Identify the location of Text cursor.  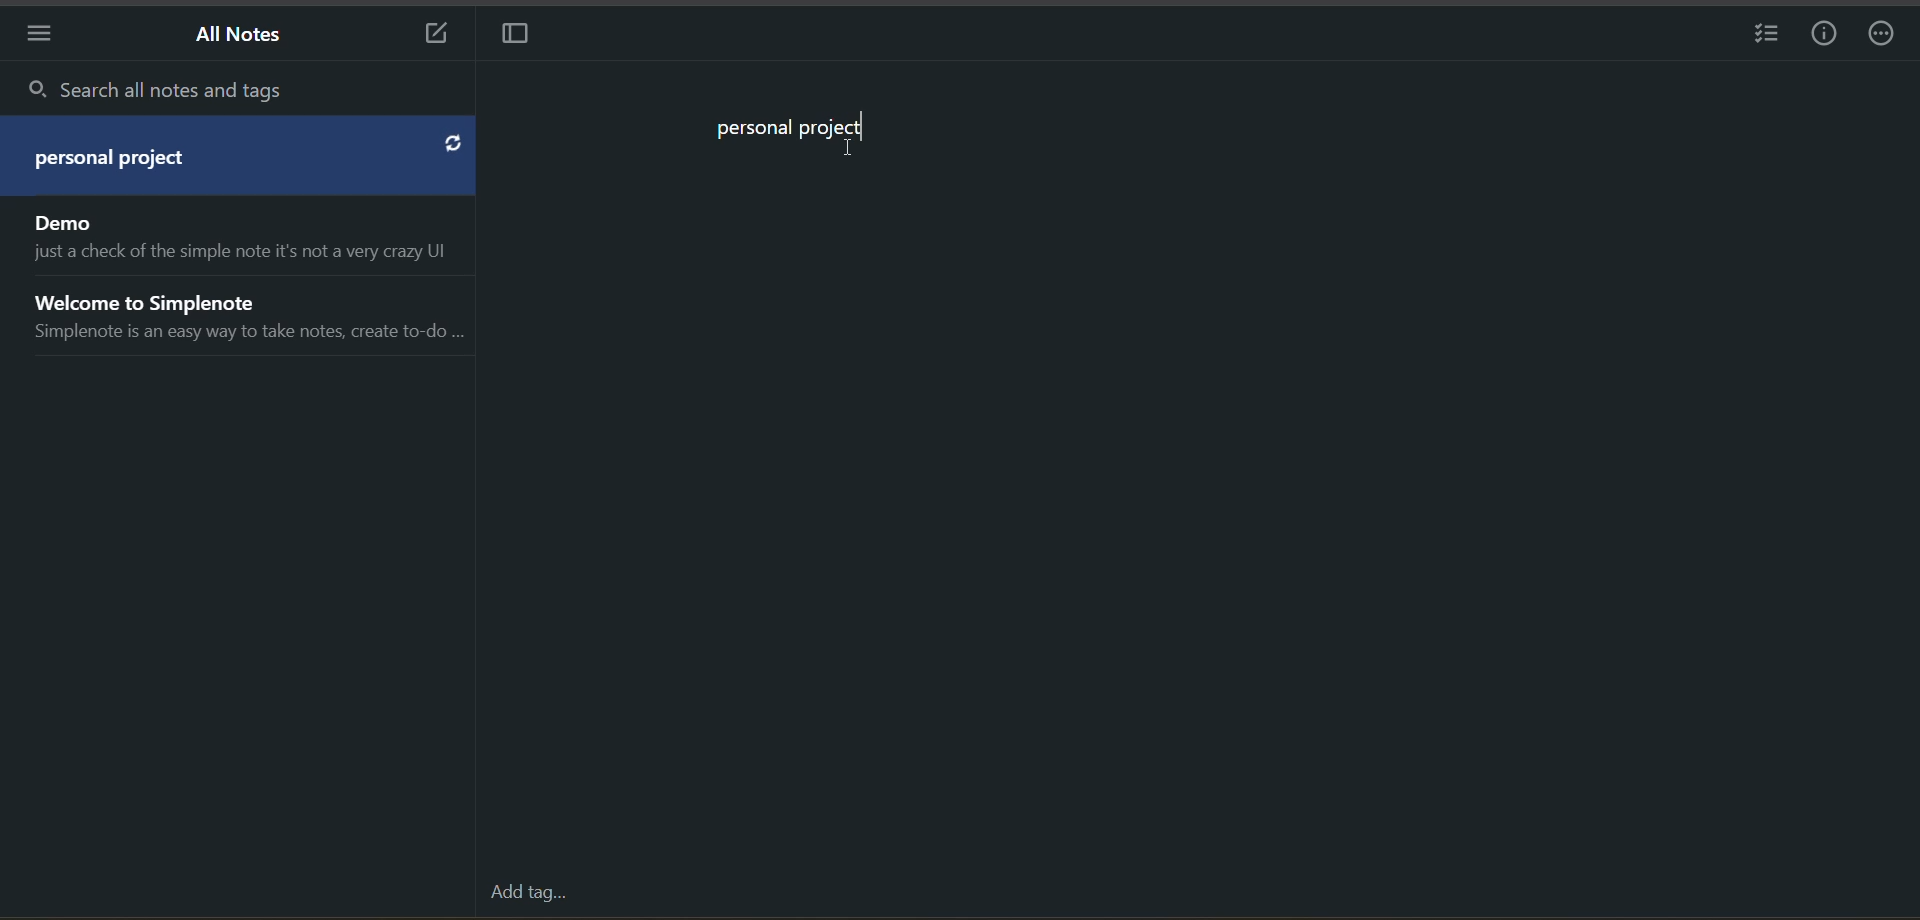
(846, 150).